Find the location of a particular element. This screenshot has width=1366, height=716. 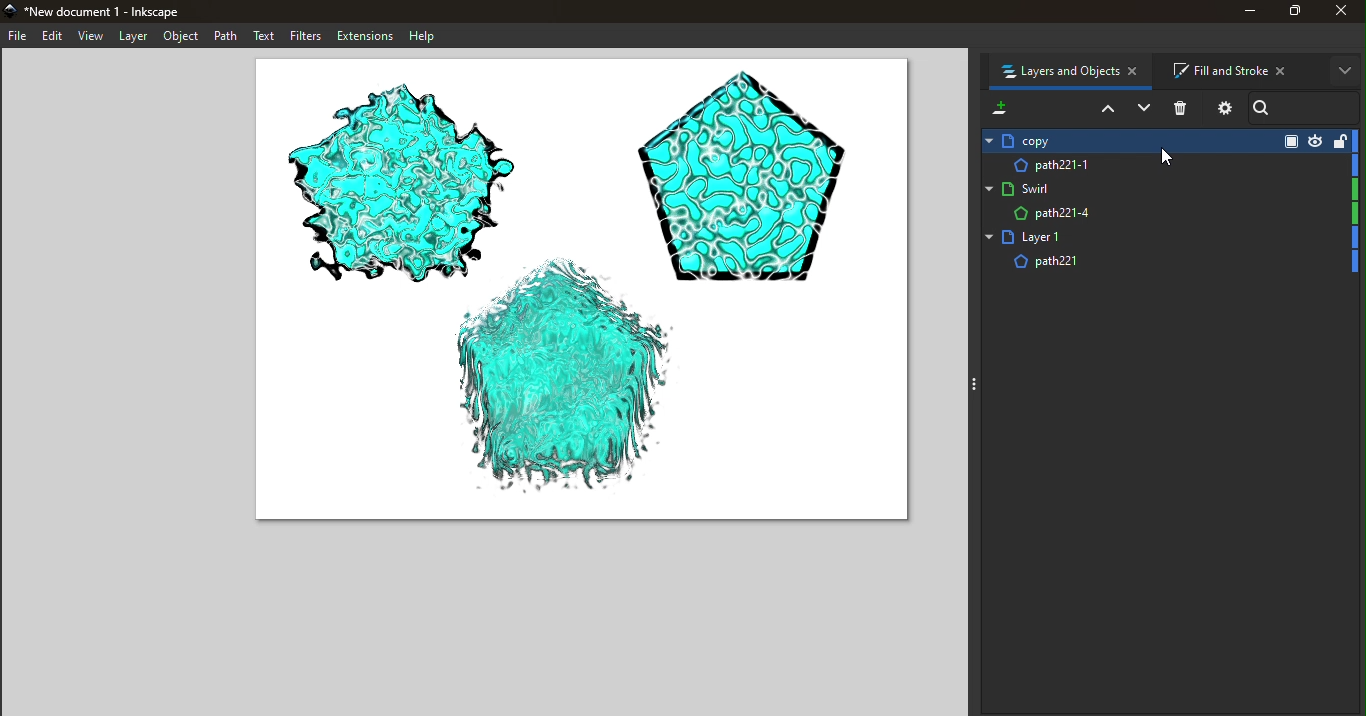

cursor is located at coordinates (1171, 158).